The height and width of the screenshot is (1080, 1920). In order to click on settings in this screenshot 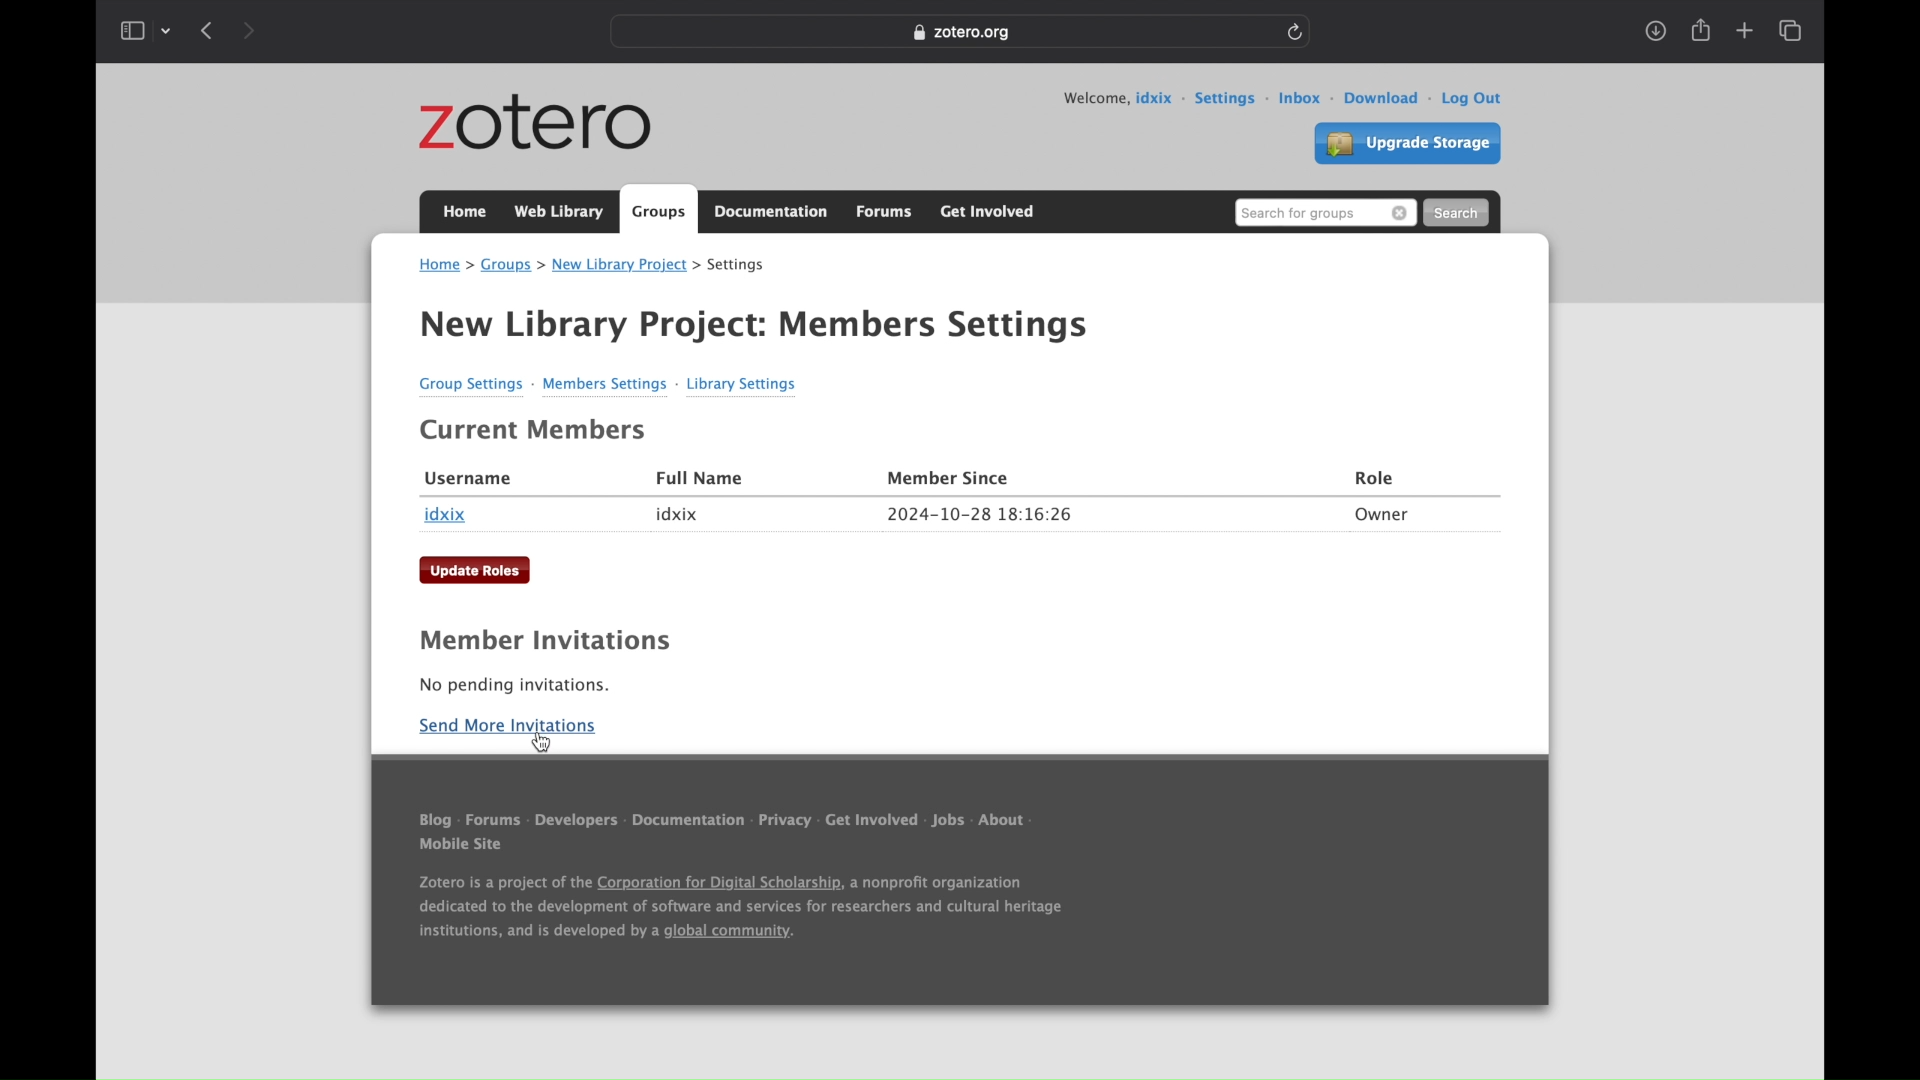, I will do `click(1231, 97)`.